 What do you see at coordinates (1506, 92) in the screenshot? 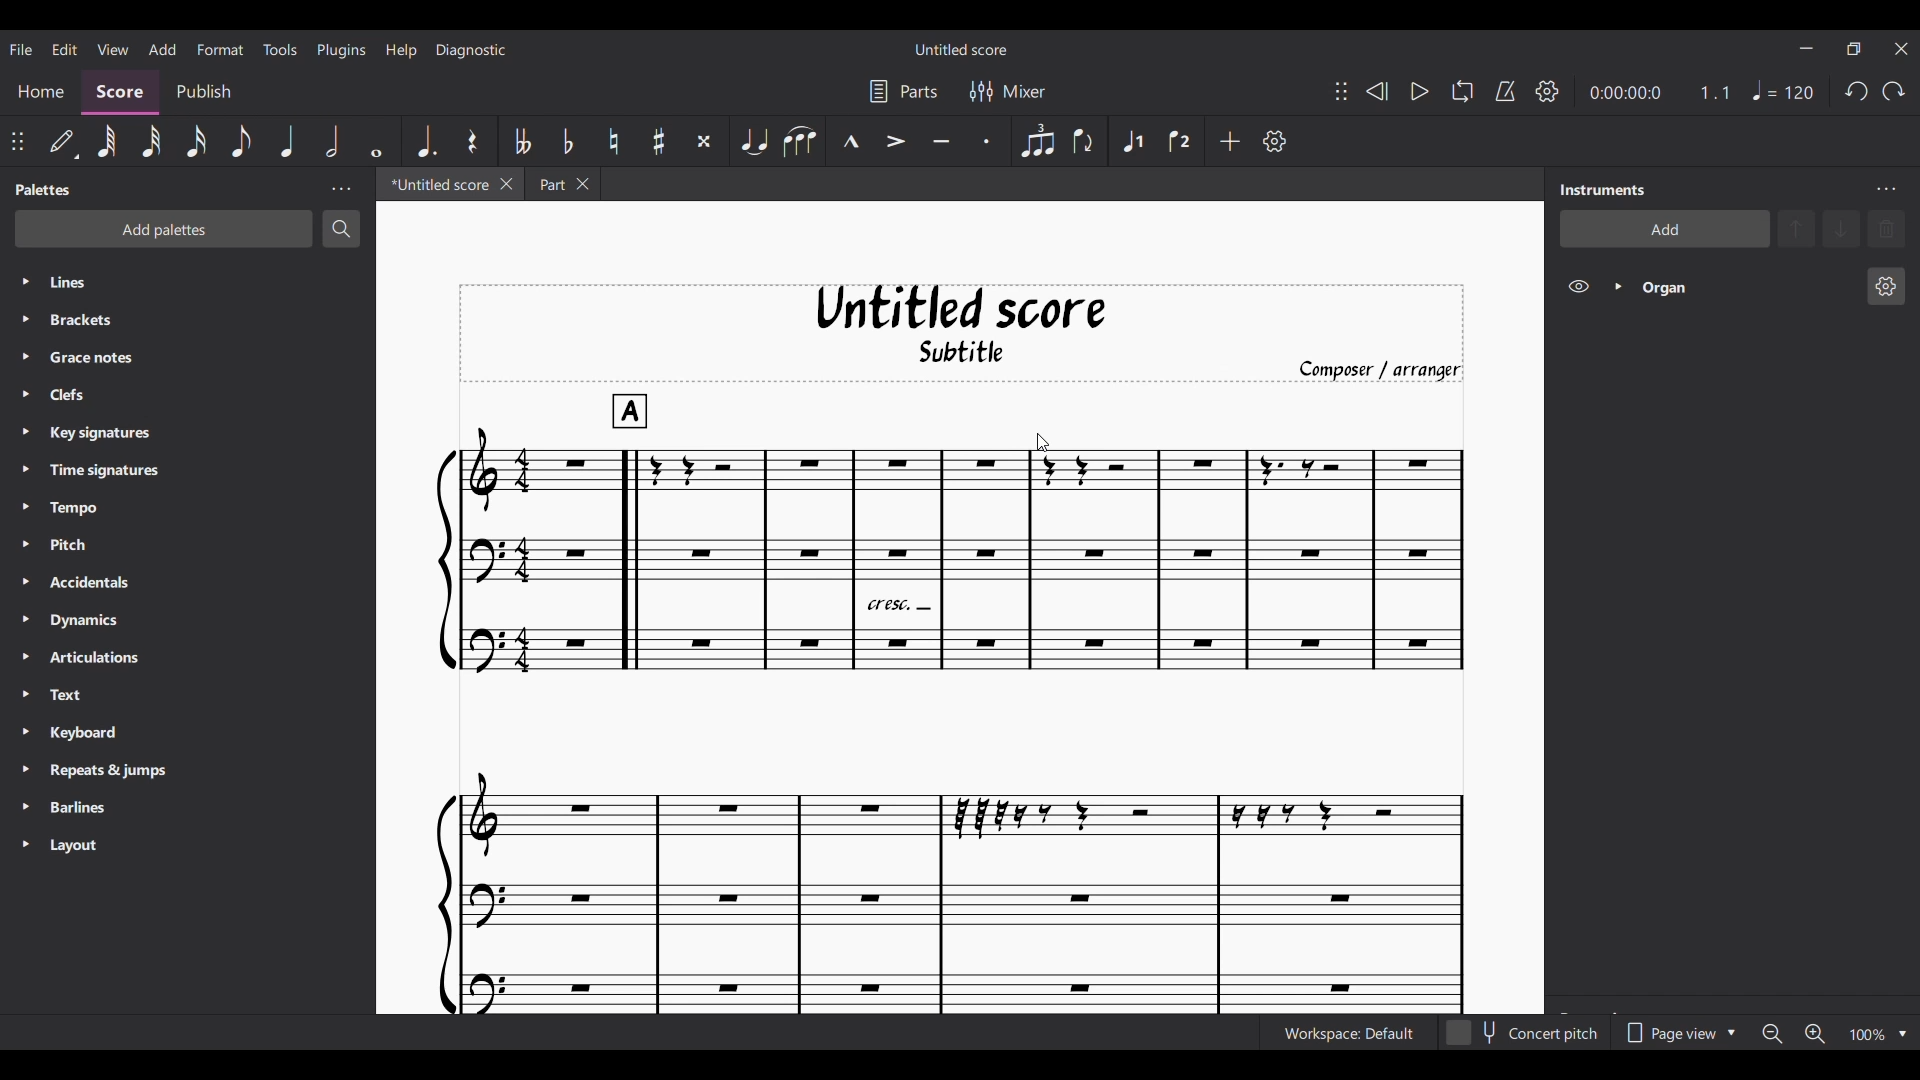
I see `Metronome` at bounding box center [1506, 92].